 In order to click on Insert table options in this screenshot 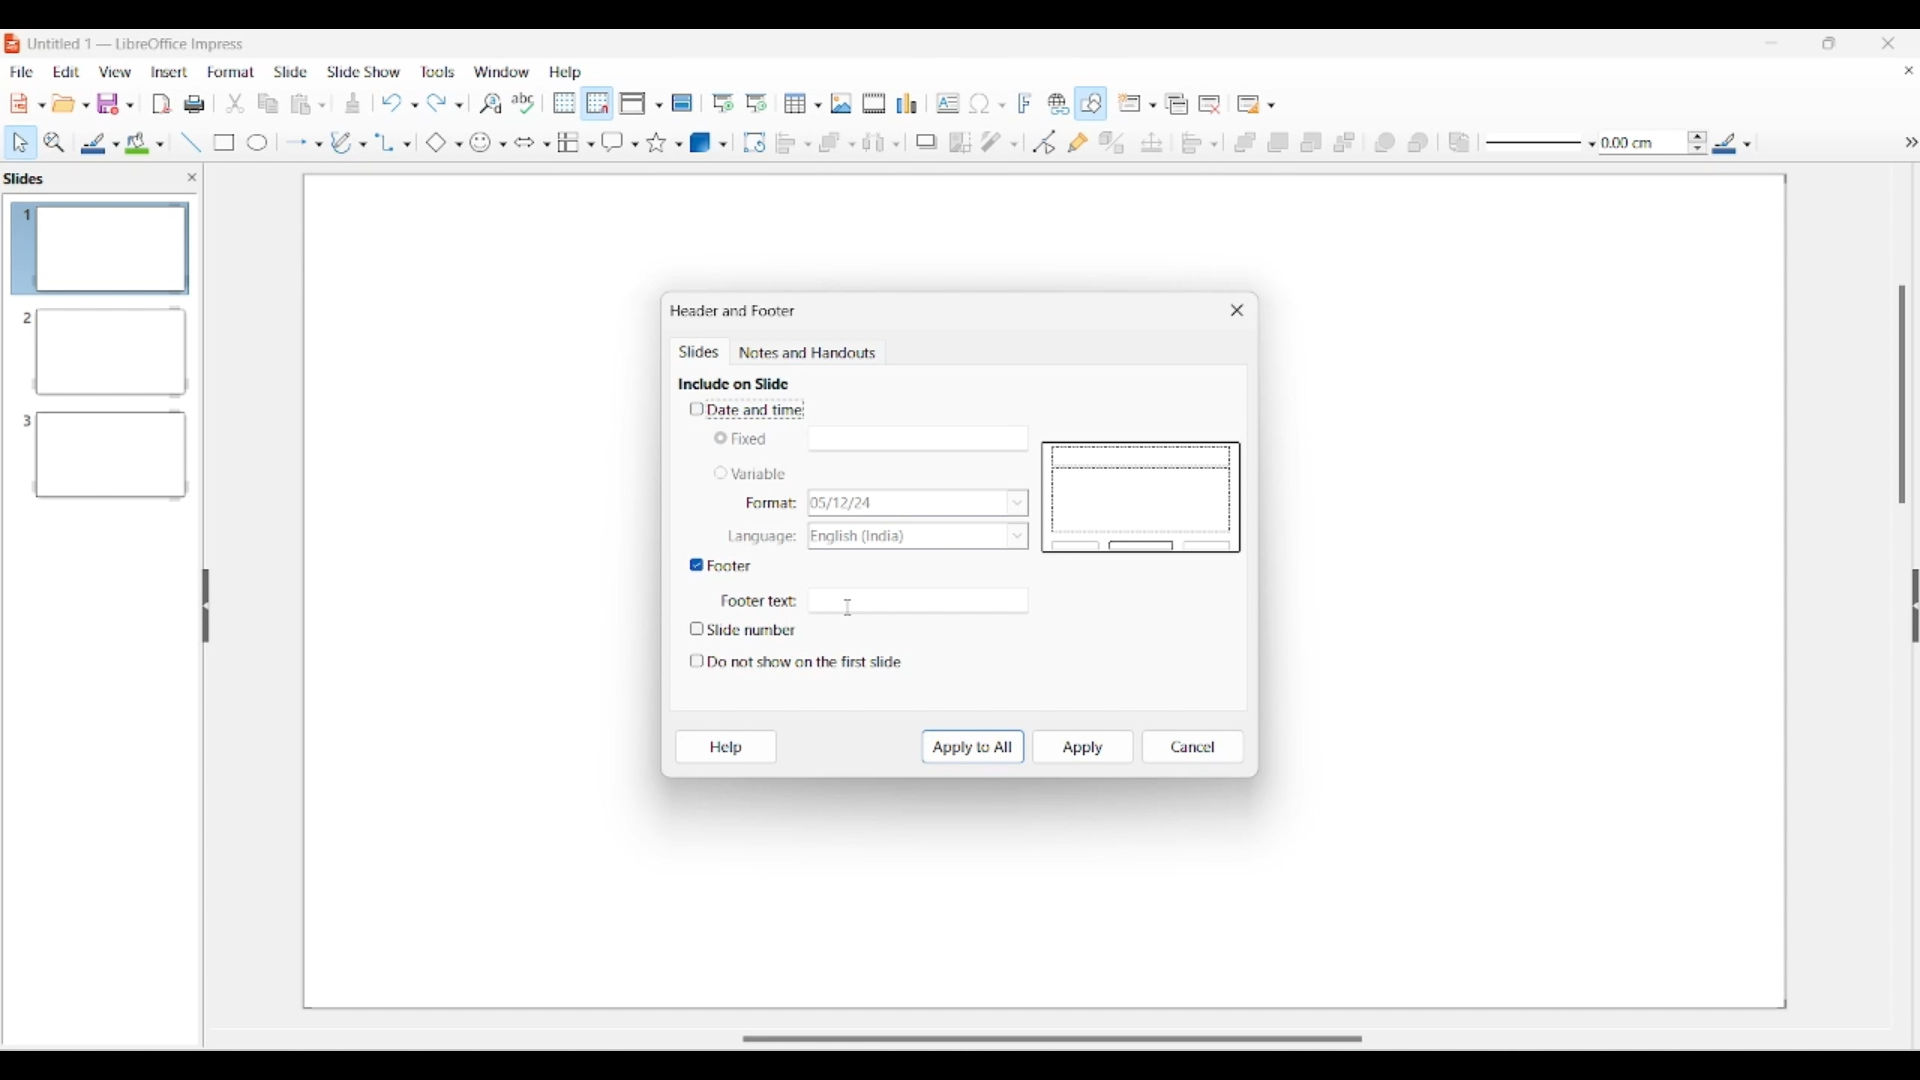, I will do `click(803, 103)`.